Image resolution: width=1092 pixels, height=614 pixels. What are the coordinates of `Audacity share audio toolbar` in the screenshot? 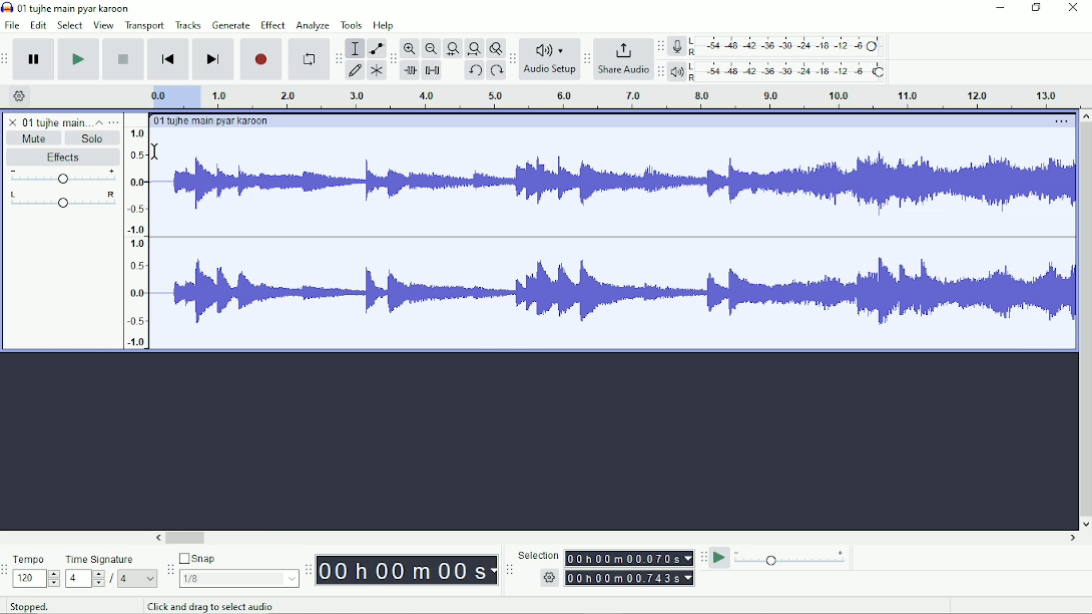 It's located at (587, 60).